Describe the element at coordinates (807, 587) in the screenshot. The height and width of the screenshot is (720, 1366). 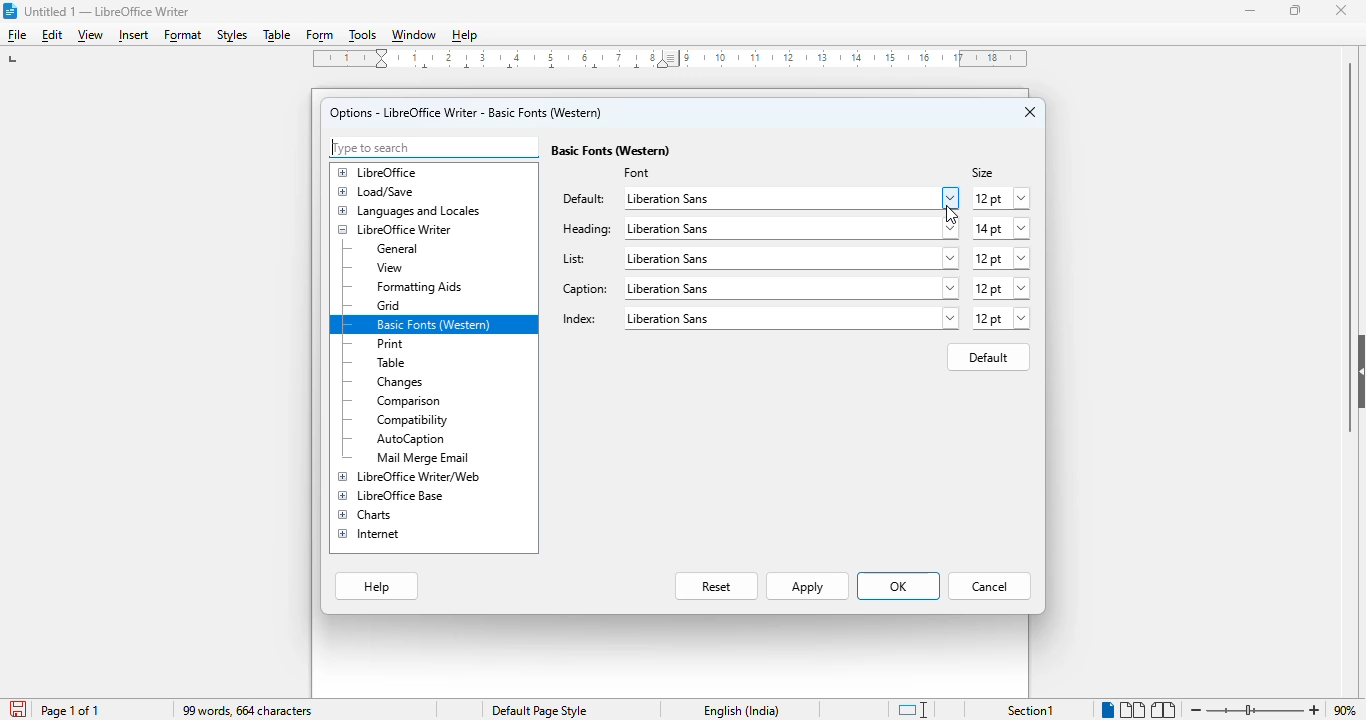
I see `apply` at that location.